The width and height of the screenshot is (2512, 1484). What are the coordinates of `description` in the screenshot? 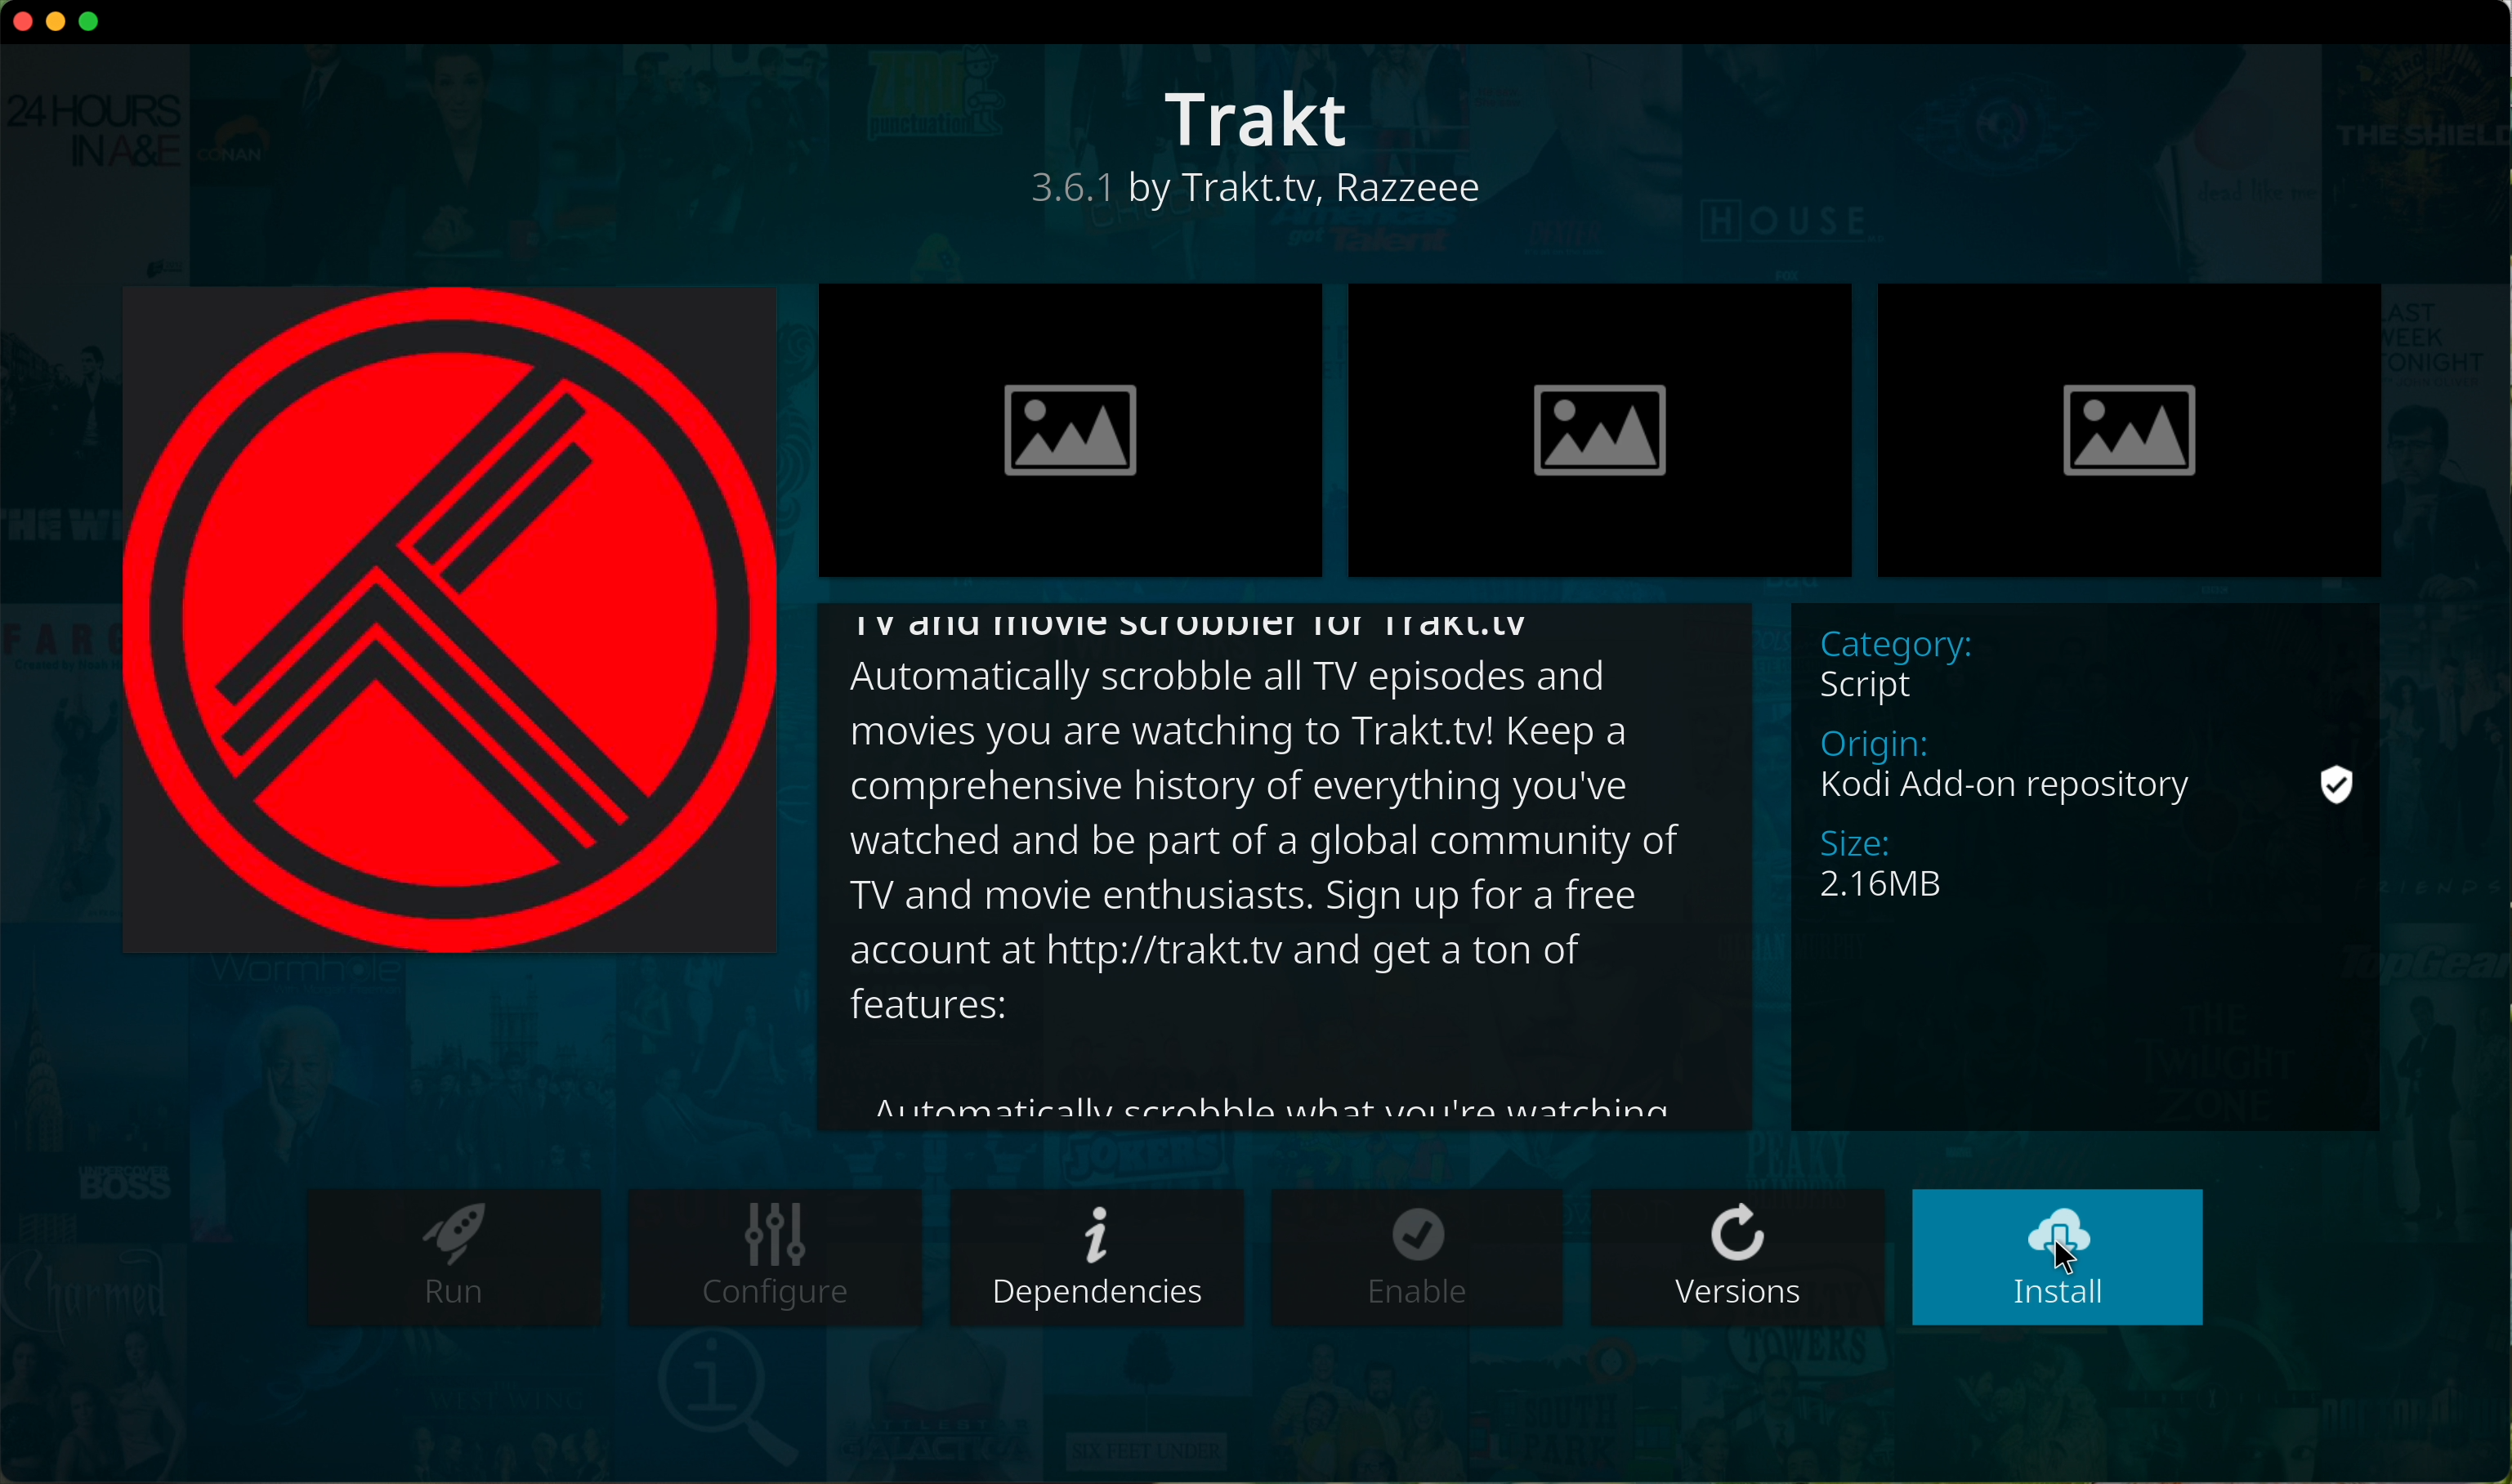 It's located at (1281, 864).